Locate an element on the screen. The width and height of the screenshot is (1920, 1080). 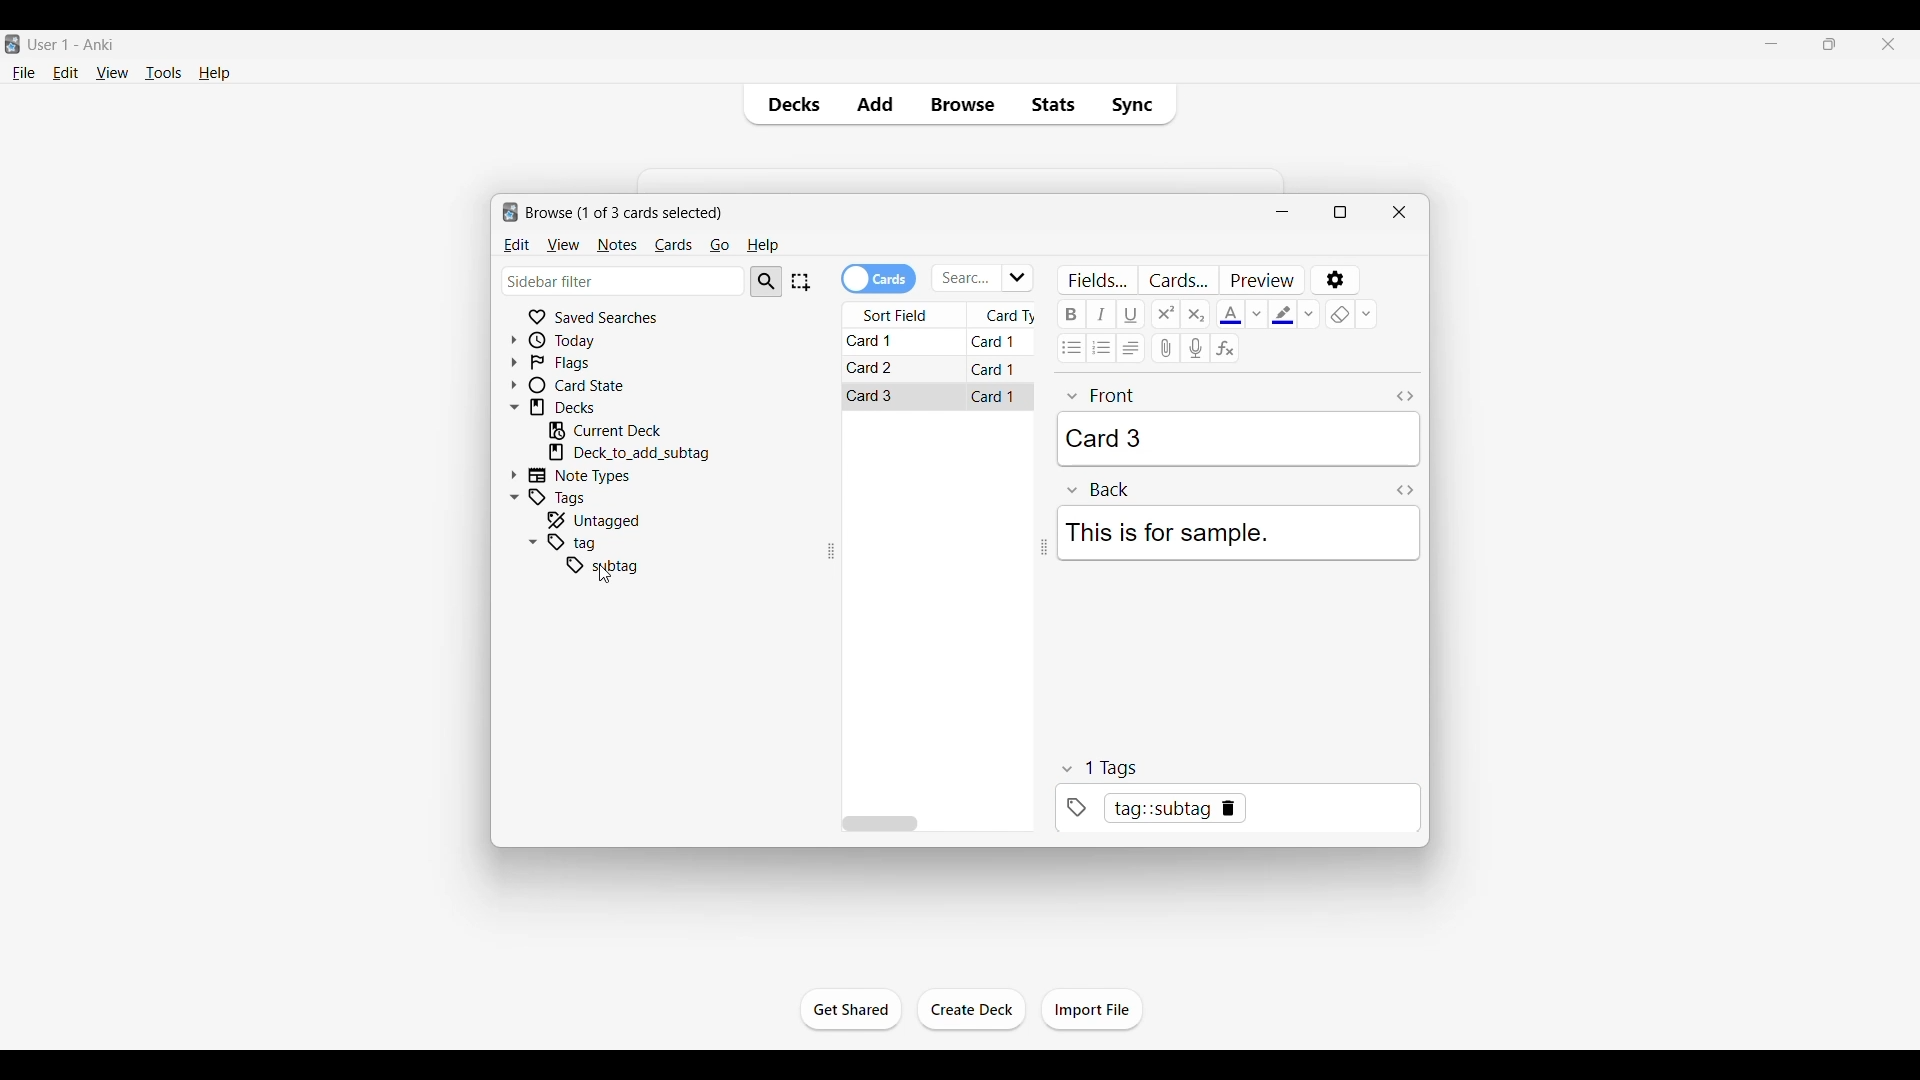
Click to import file is located at coordinates (1093, 1010).